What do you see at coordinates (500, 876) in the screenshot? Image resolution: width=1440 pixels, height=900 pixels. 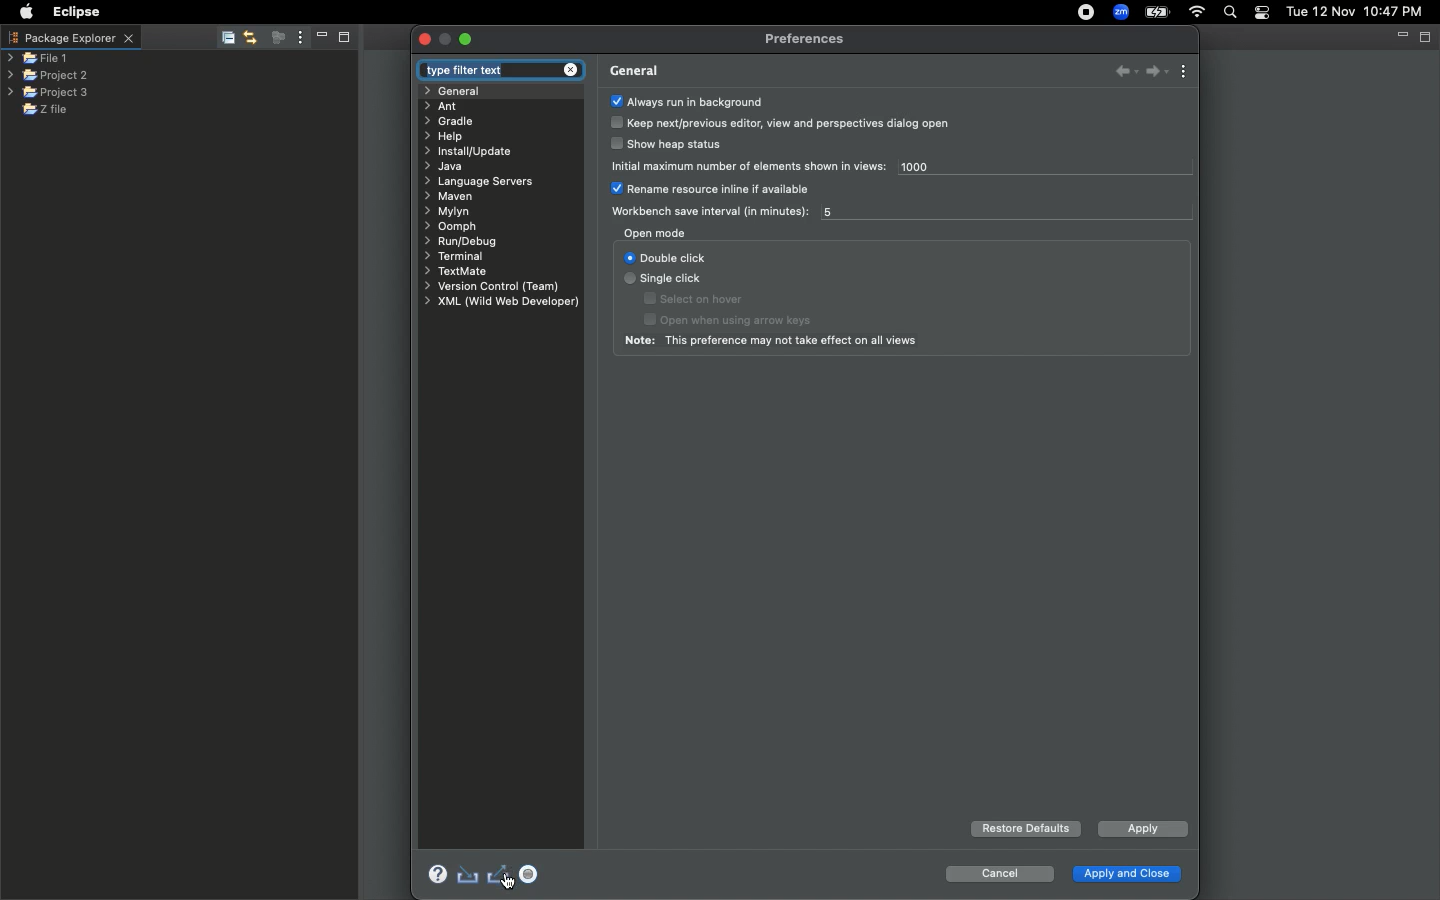 I see `Export` at bounding box center [500, 876].